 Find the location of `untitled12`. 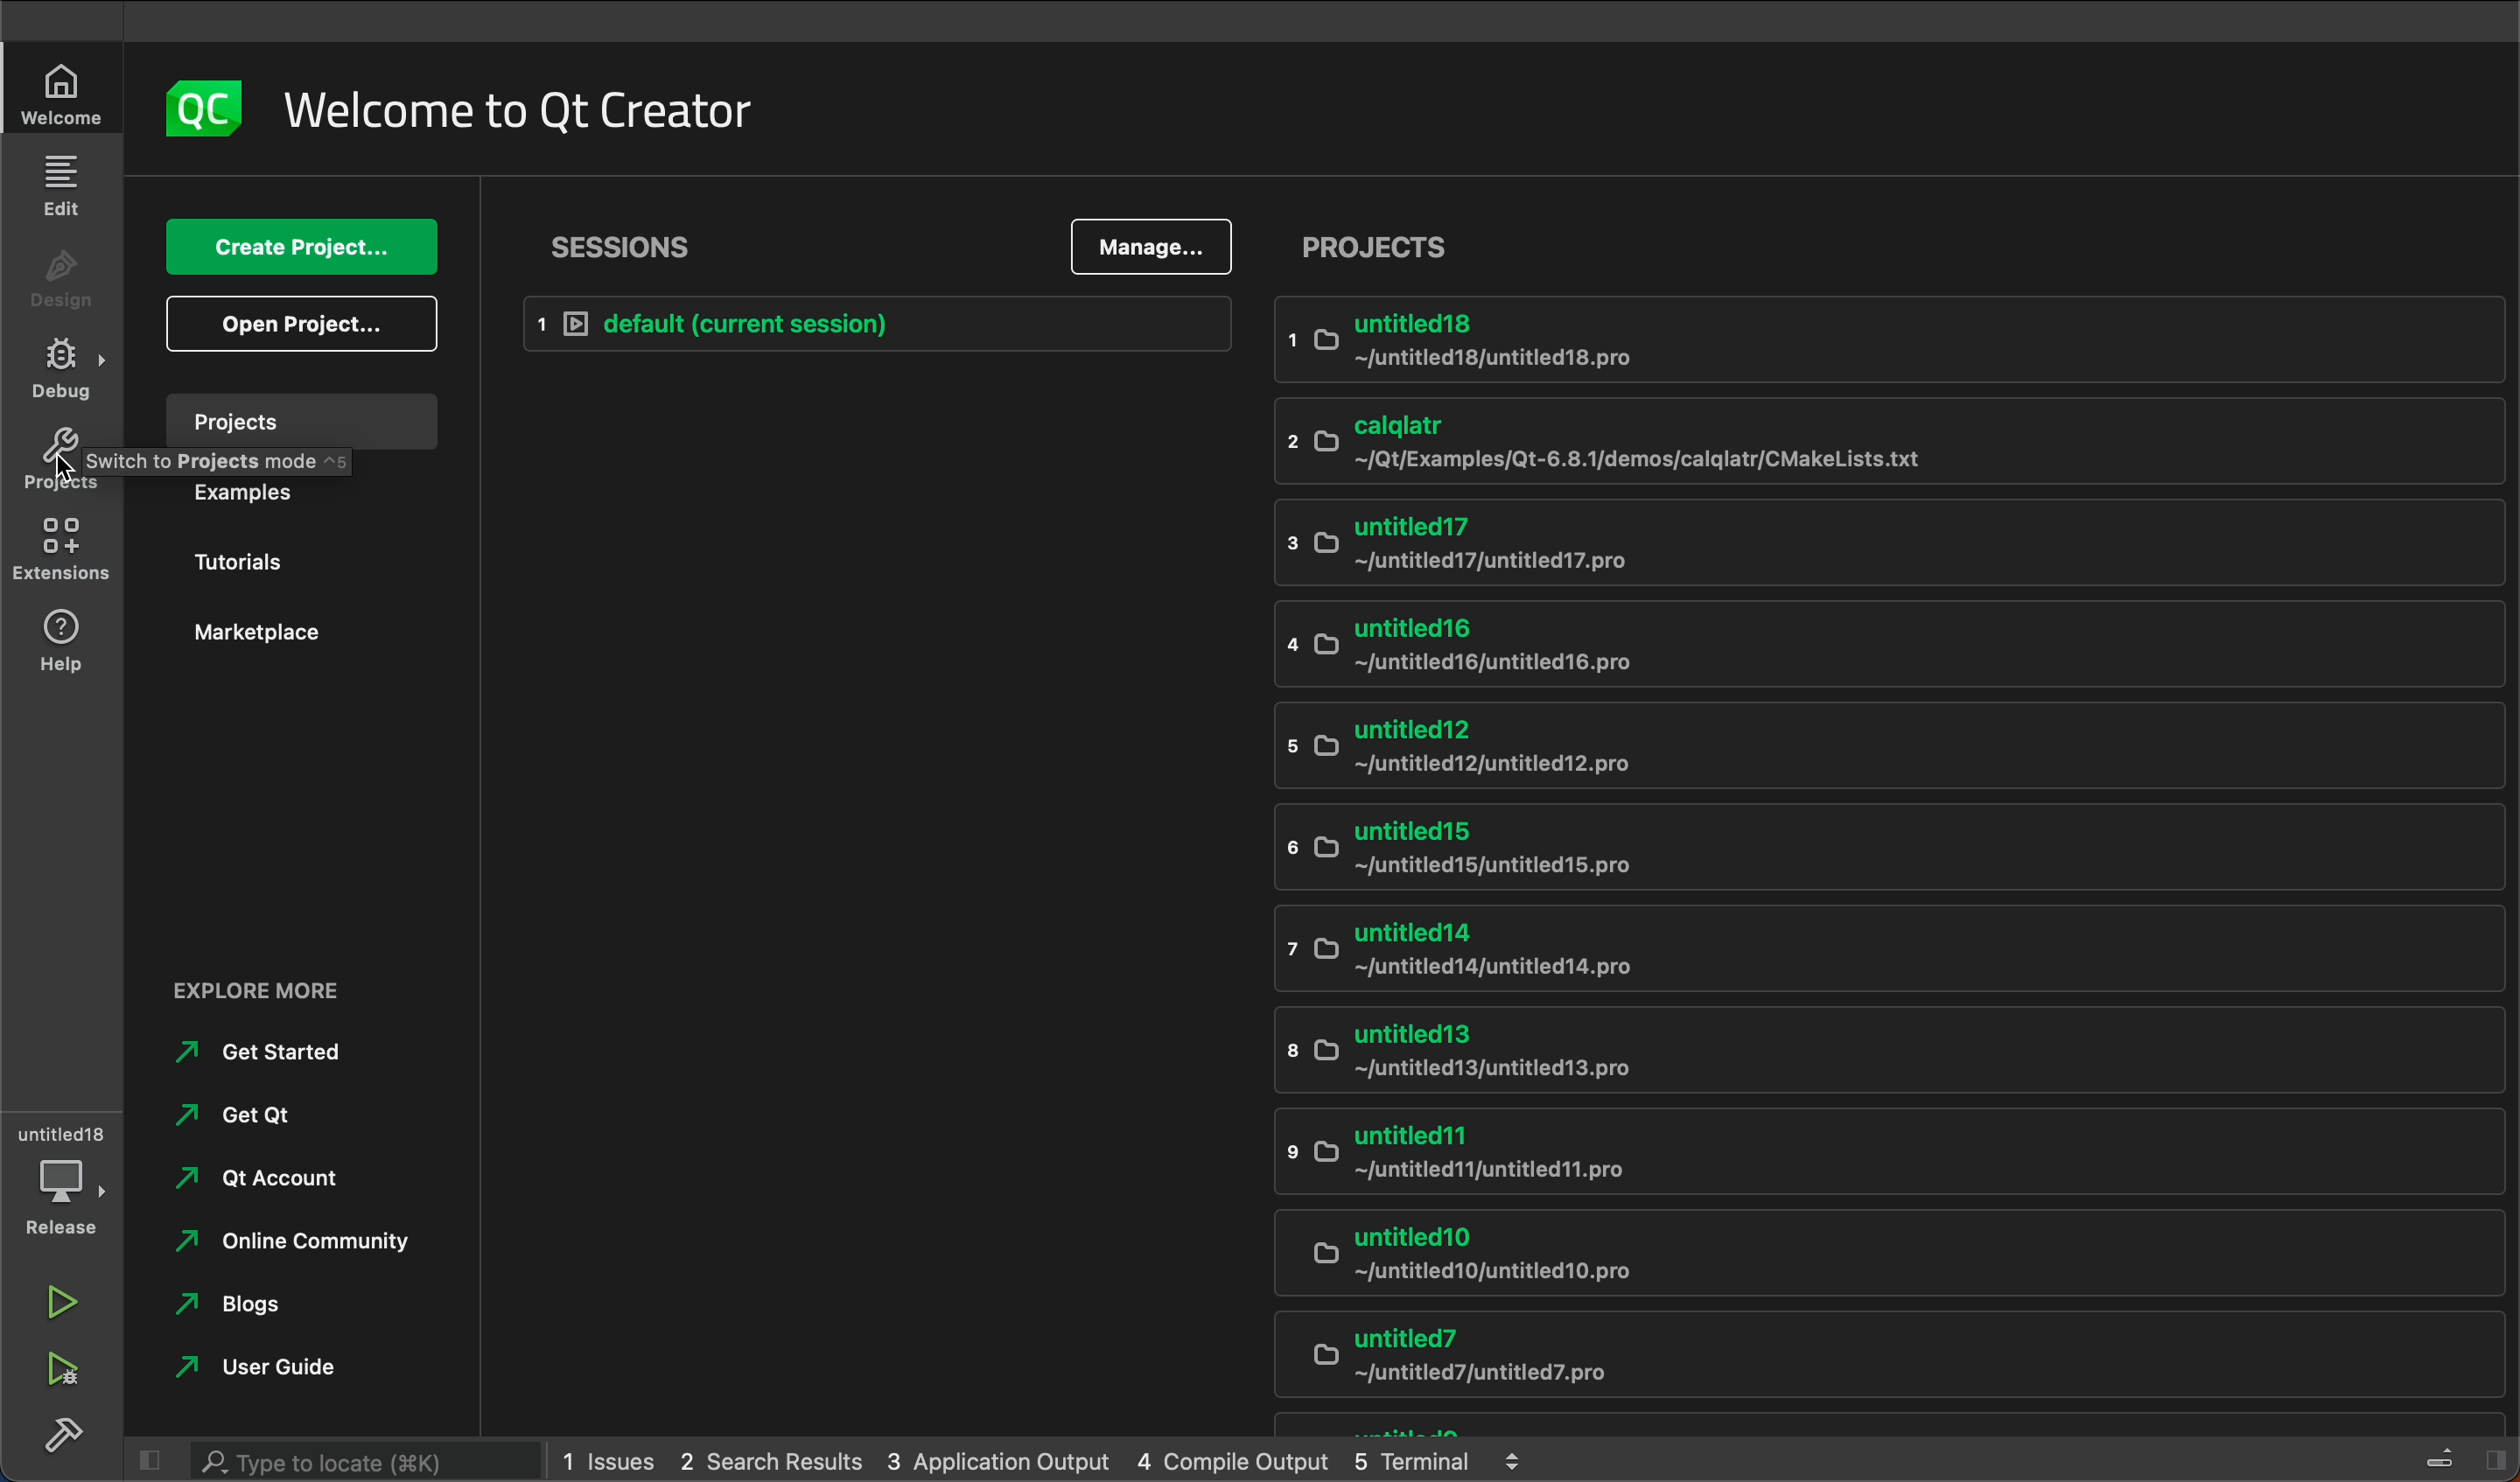

untitled12 is located at coordinates (1870, 744).